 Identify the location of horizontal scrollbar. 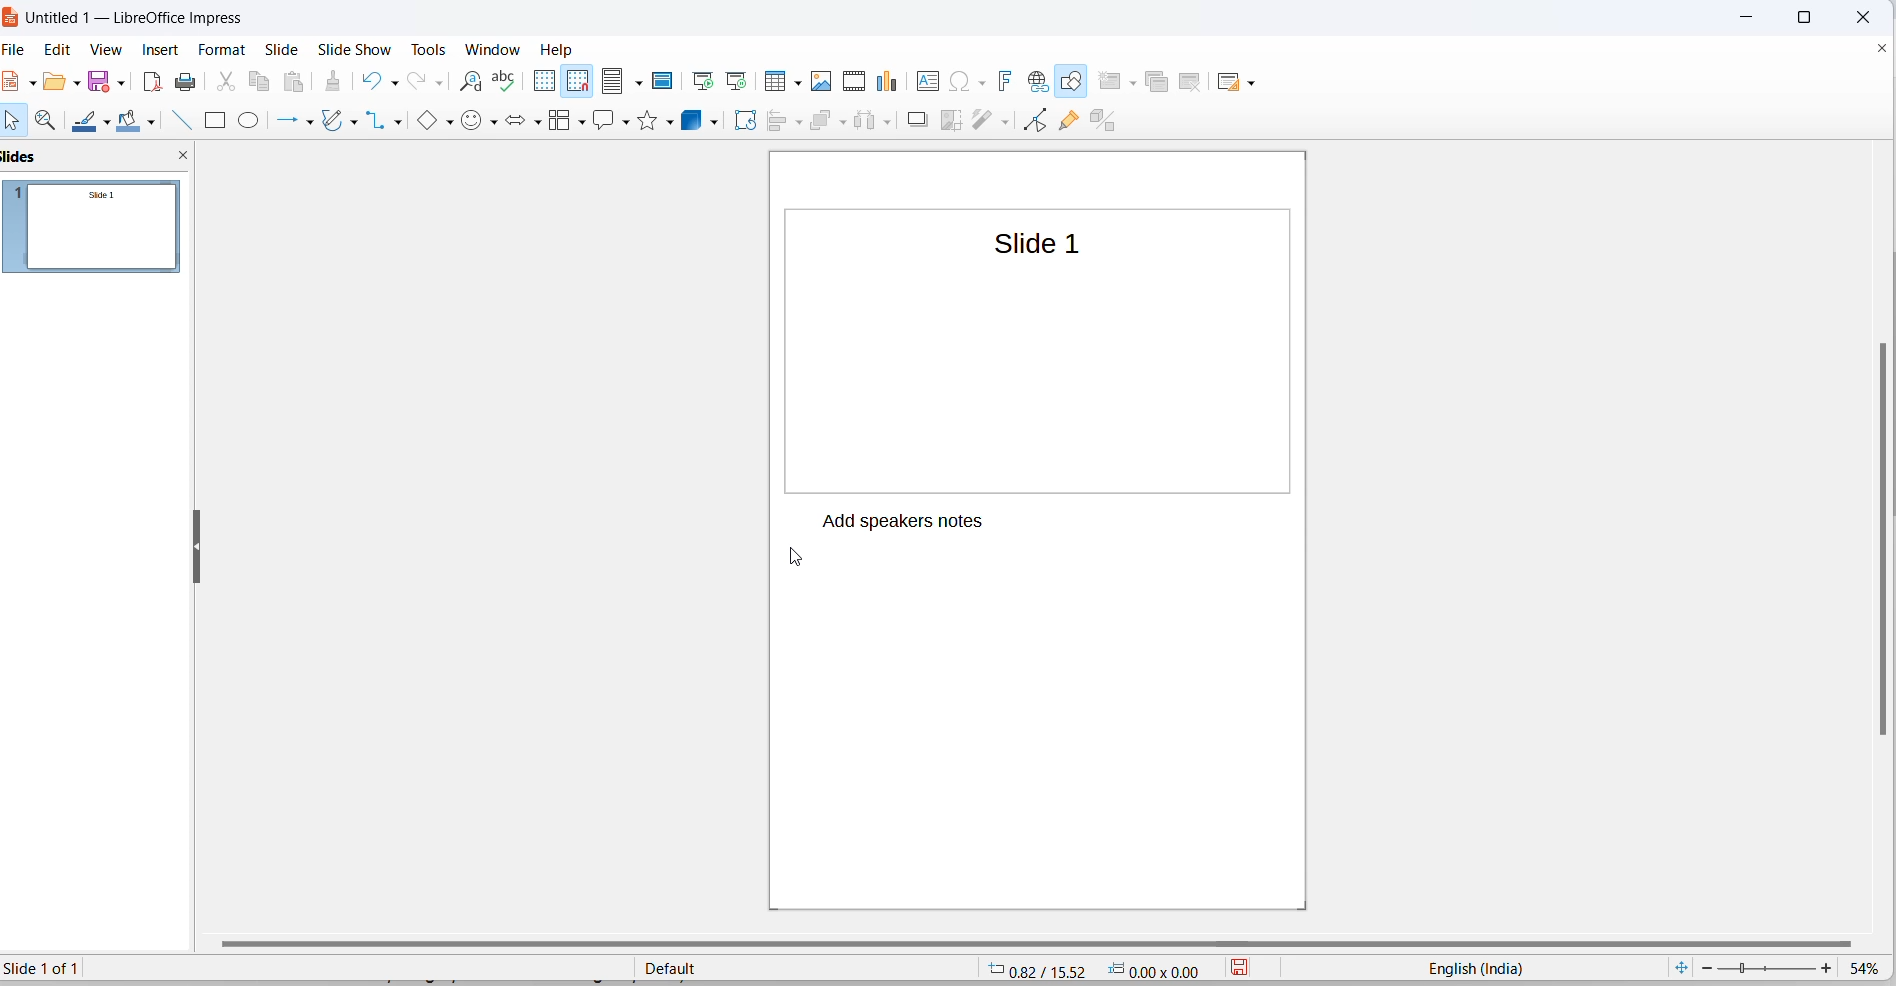
(1051, 947).